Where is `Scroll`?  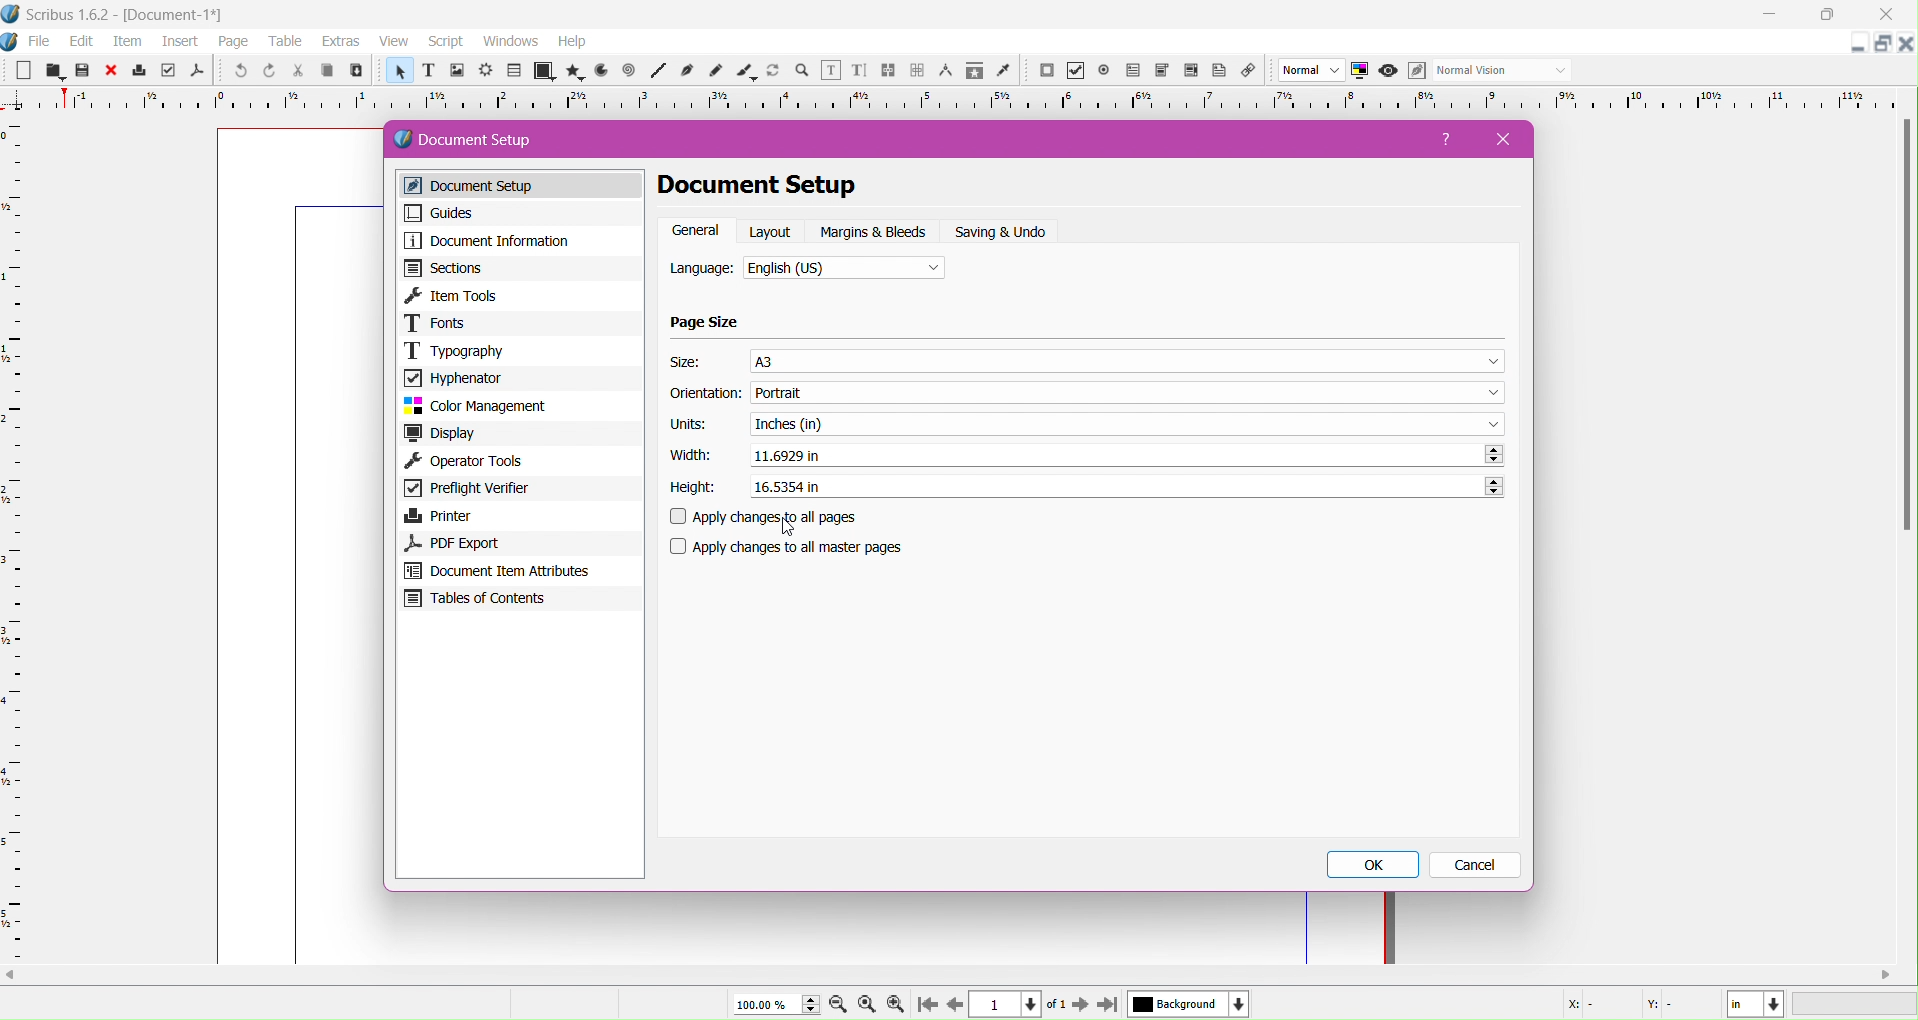
Scroll is located at coordinates (1903, 330).